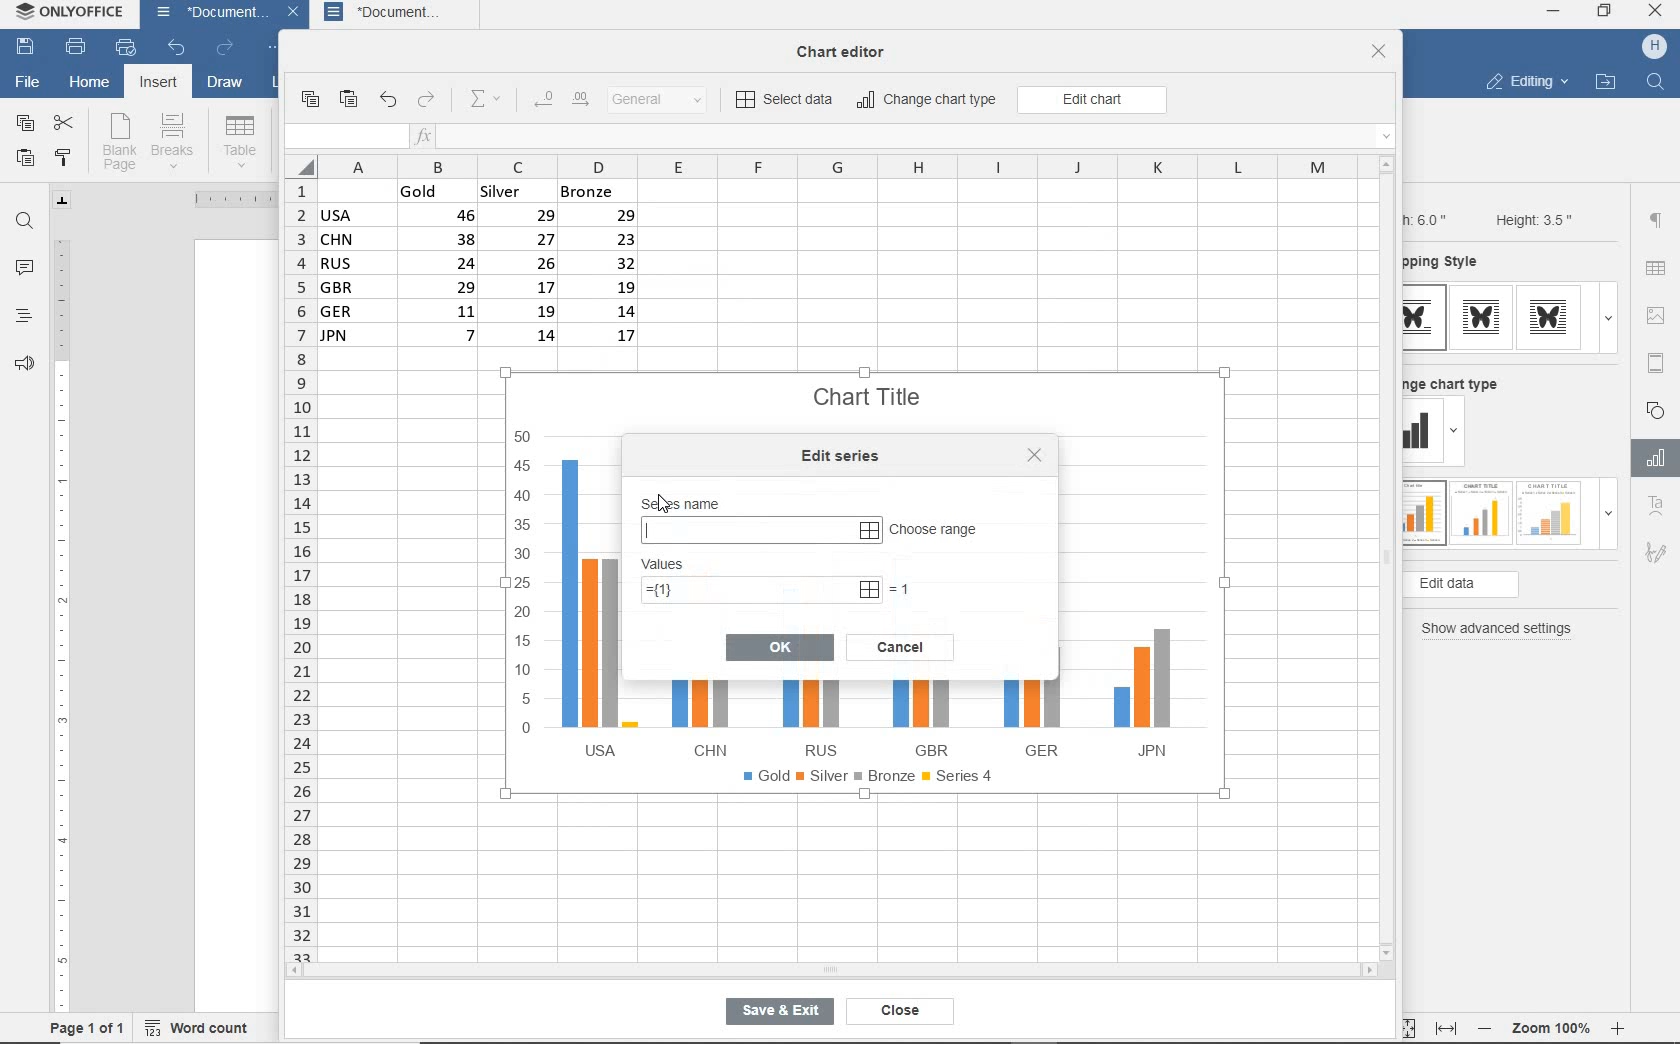 The width and height of the screenshot is (1680, 1044). I want to click on USA, so click(596, 606).